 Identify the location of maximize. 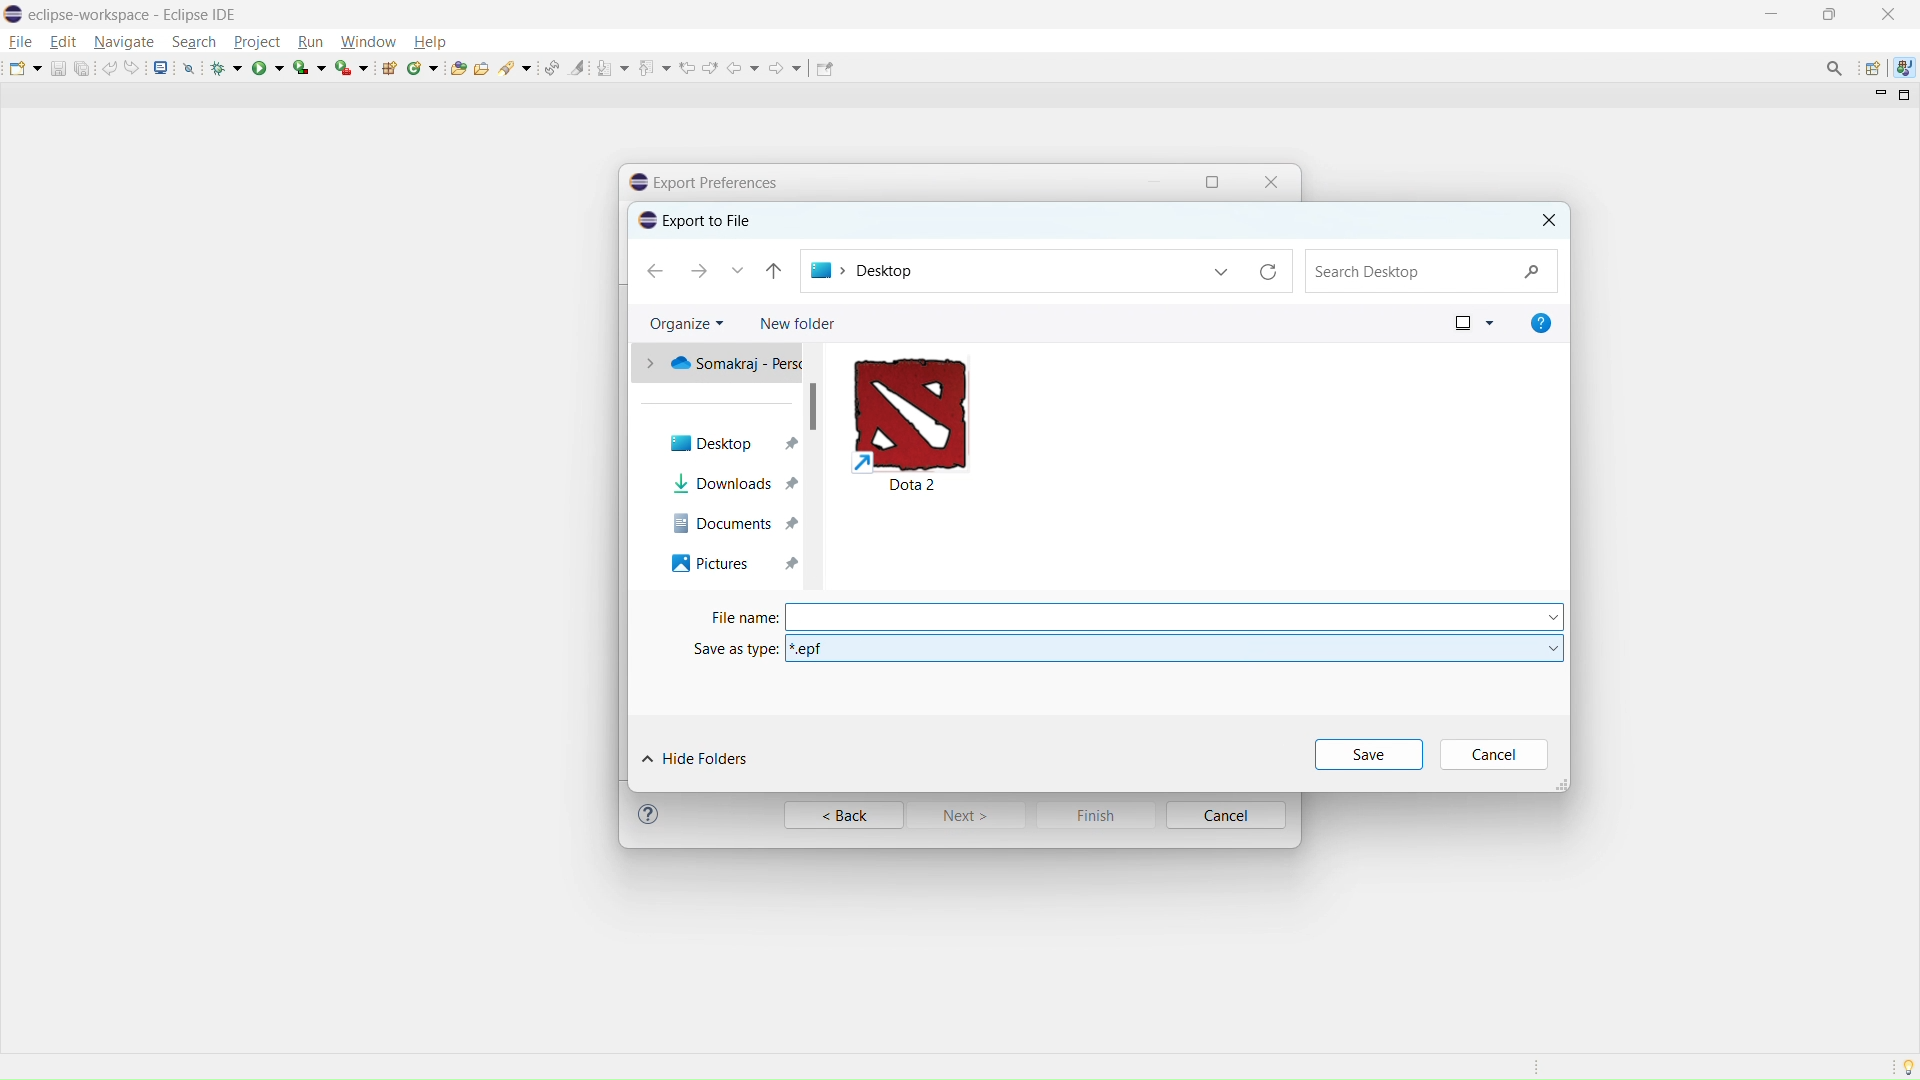
(1829, 14).